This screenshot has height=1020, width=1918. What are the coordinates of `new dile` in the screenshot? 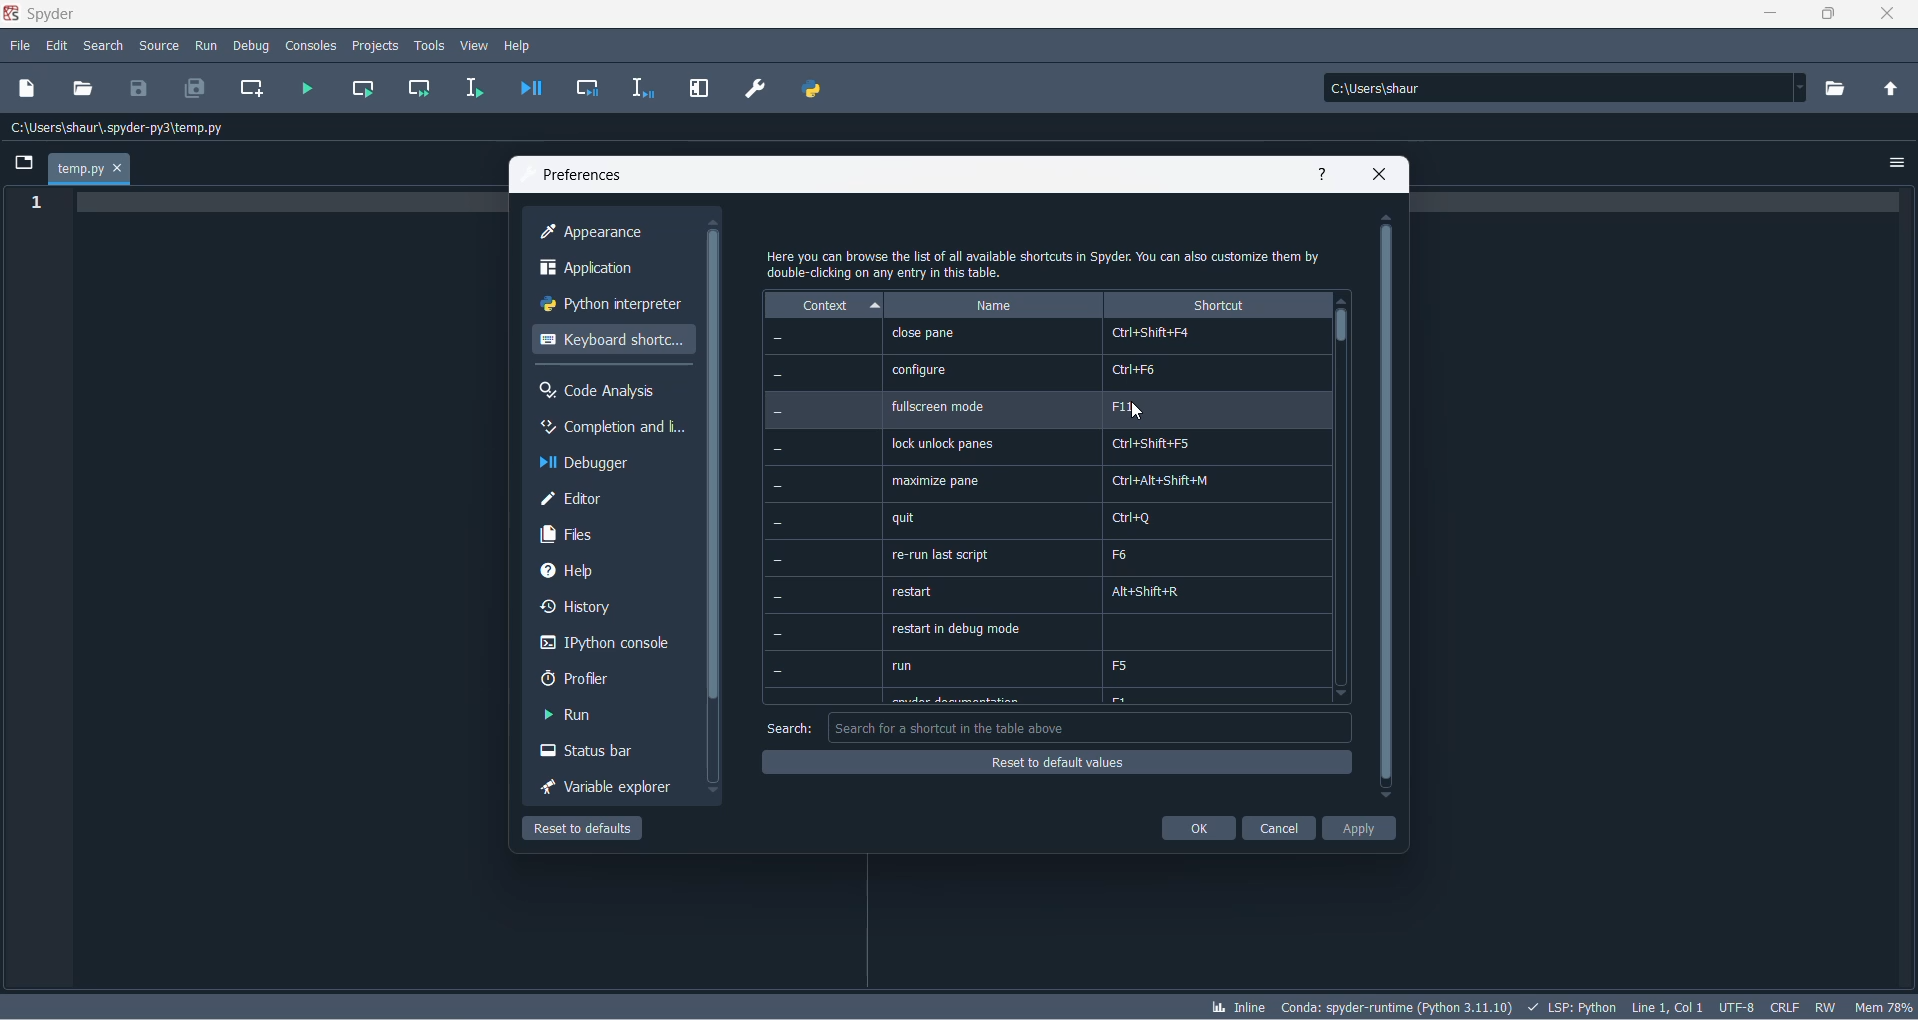 It's located at (28, 87).